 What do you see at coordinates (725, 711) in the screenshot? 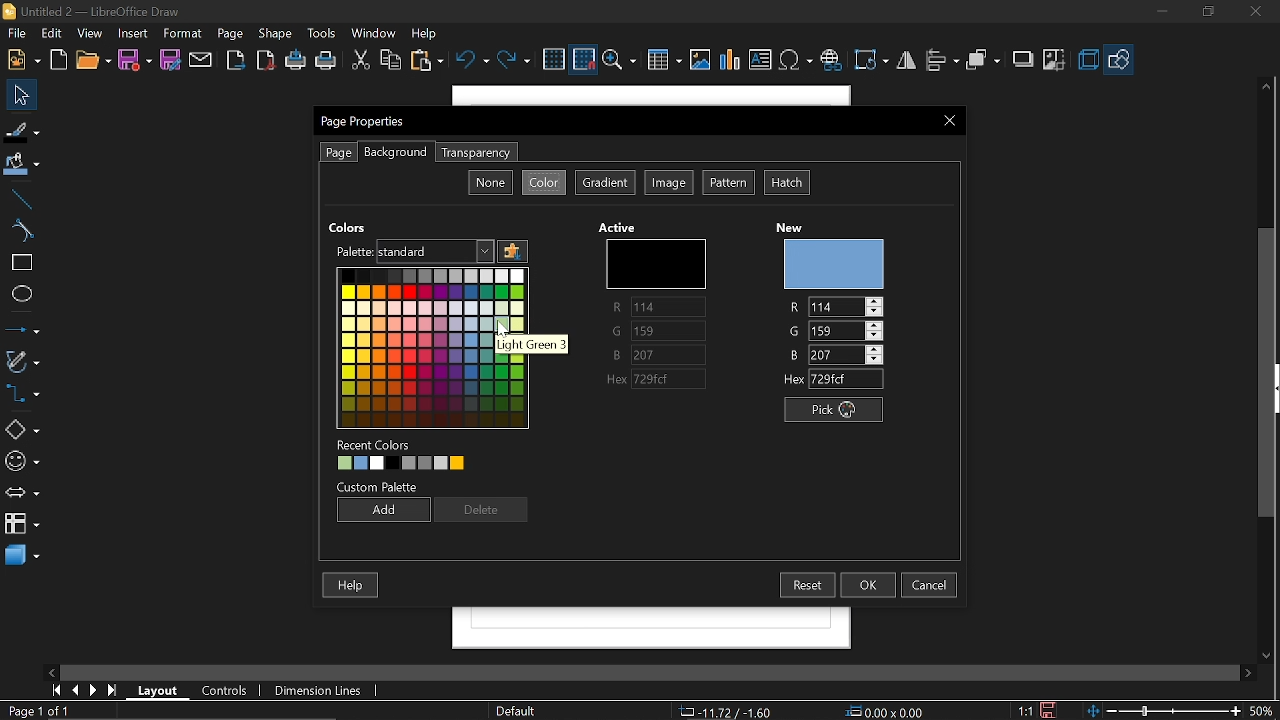
I see `Co-ordinate` at bounding box center [725, 711].